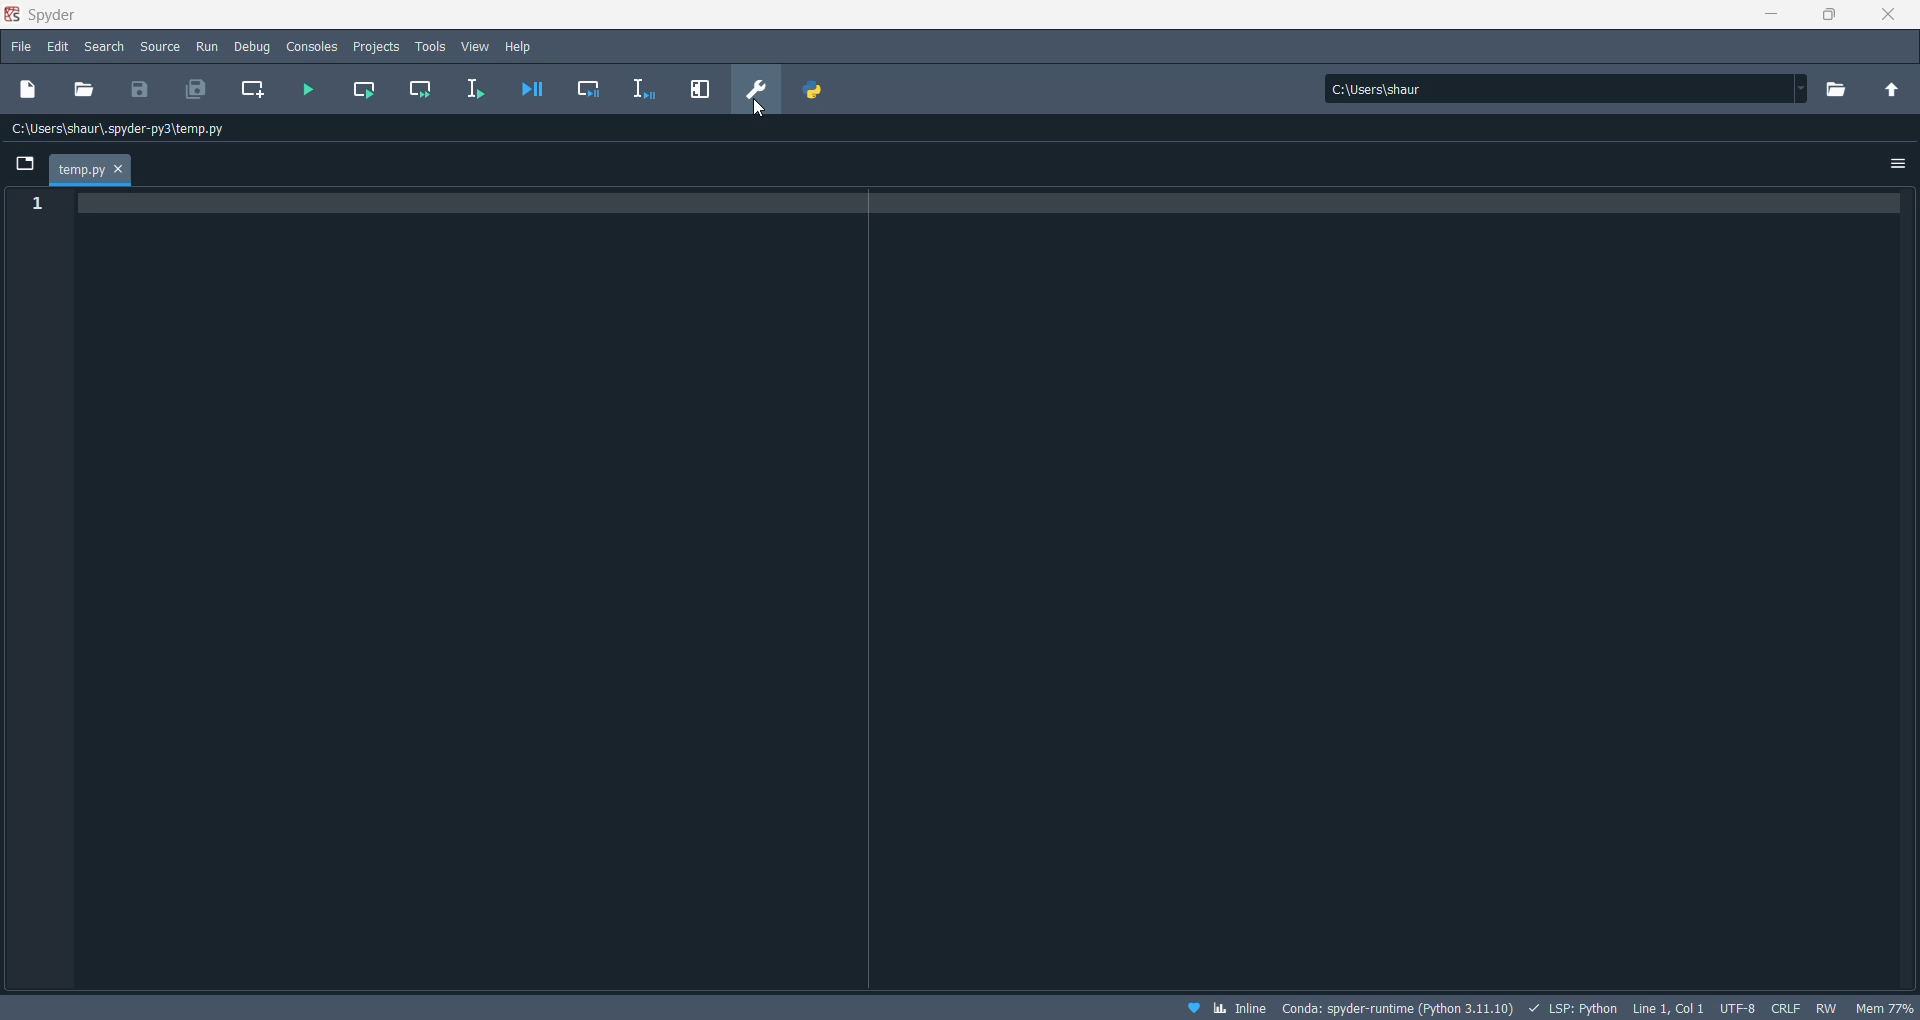 The height and width of the screenshot is (1020, 1920). What do you see at coordinates (59, 47) in the screenshot?
I see `edit` at bounding box center [59, 47].